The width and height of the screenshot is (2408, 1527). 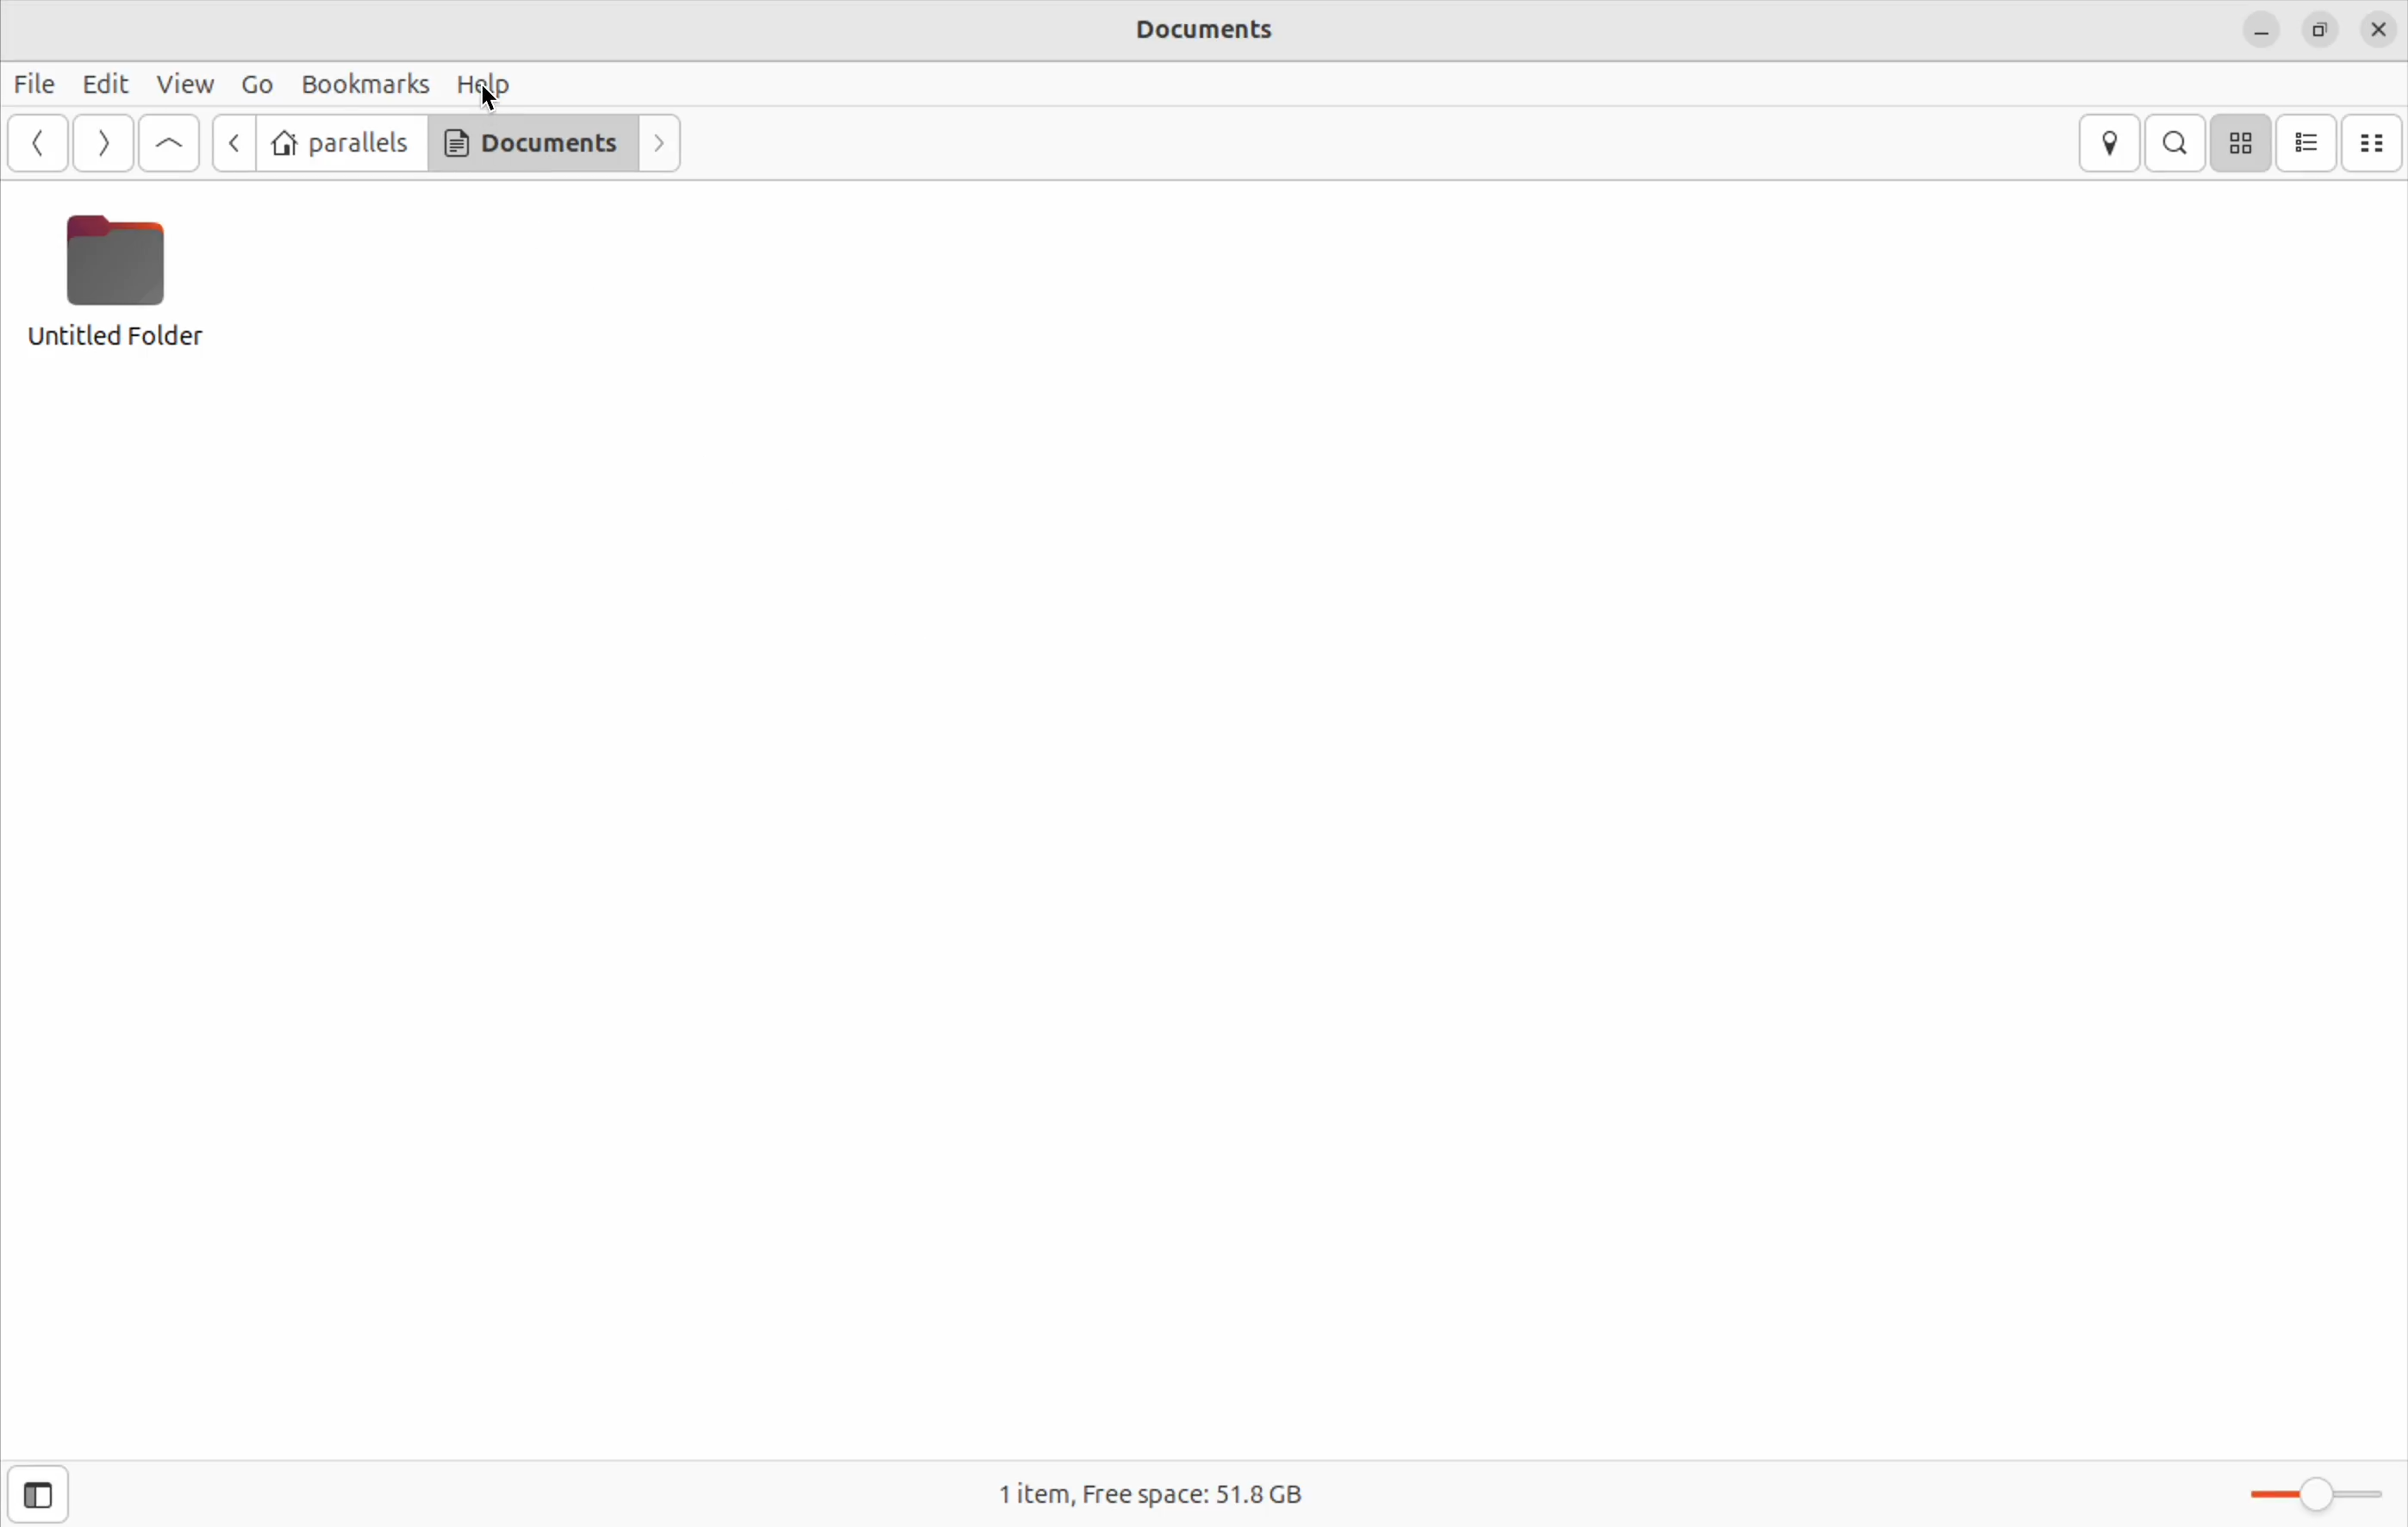 What do you see at coordinates (342, 141) in the screenshot?
I see `parallels` at bounding box center [342, 141].